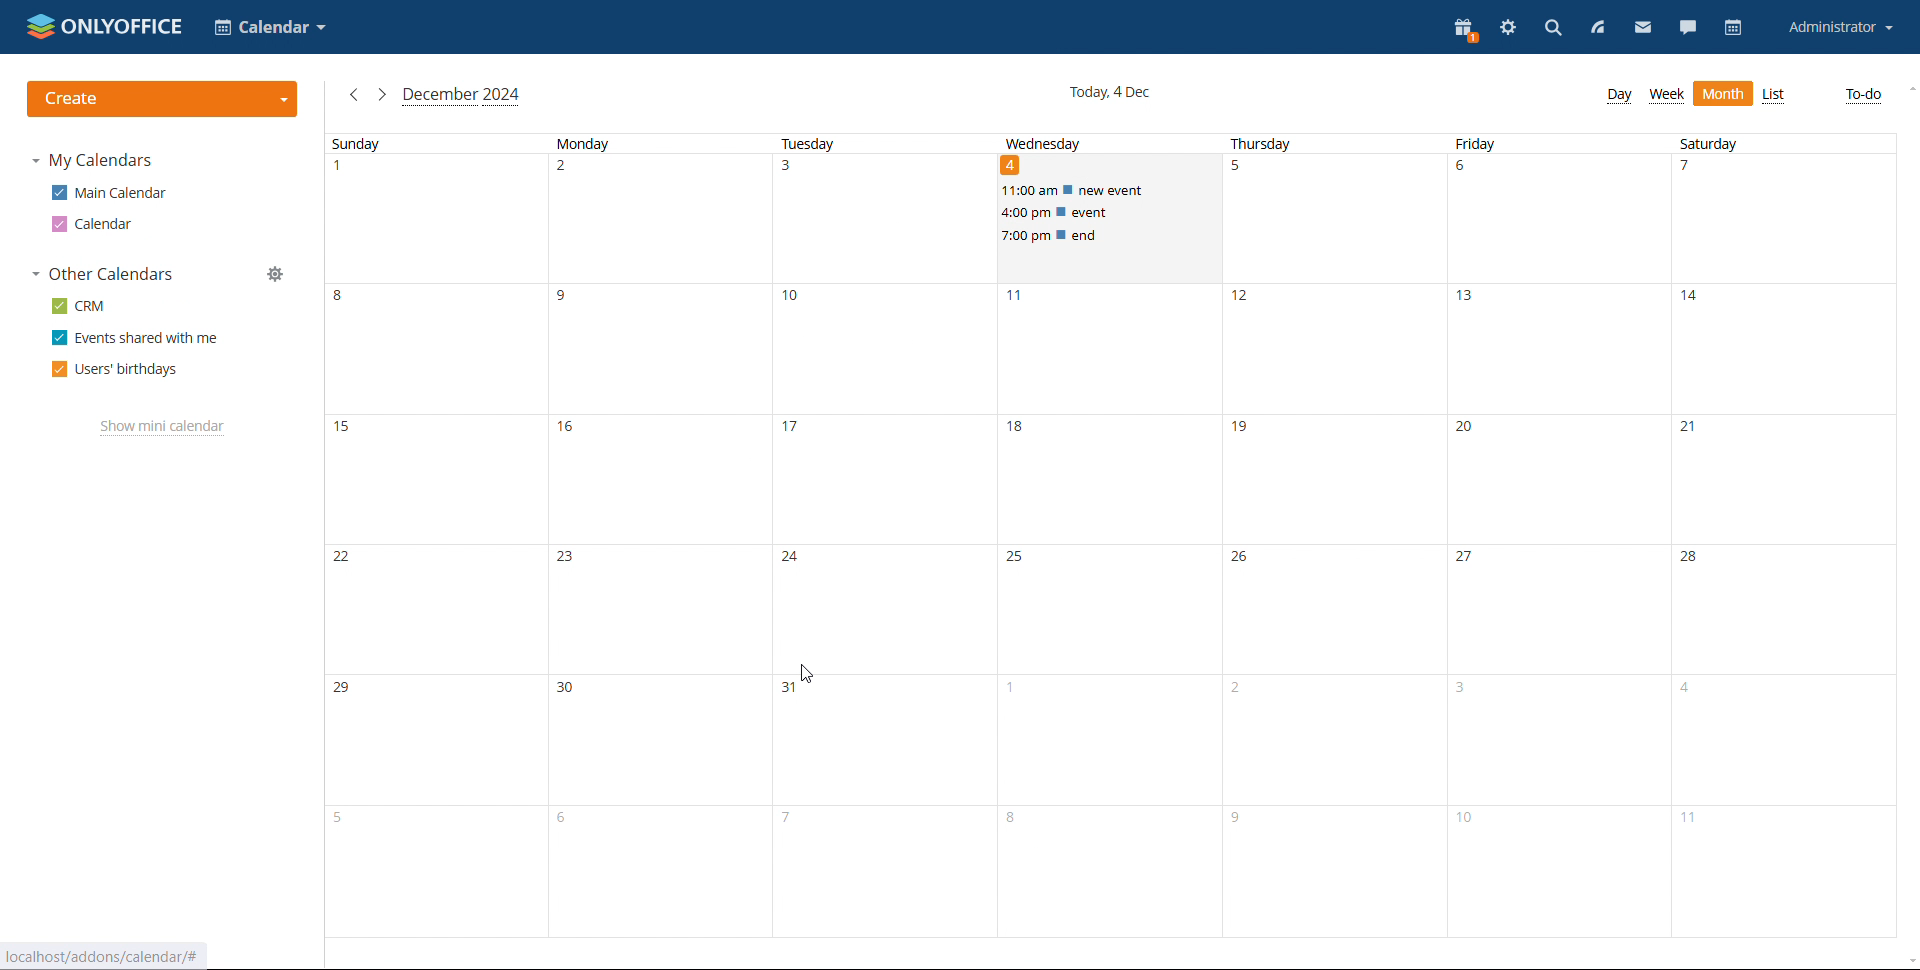 This screenshot has height=970, width=1920. Describe the element at coordinates (1506, 31) in the screenshot. I see `settings` at that location.